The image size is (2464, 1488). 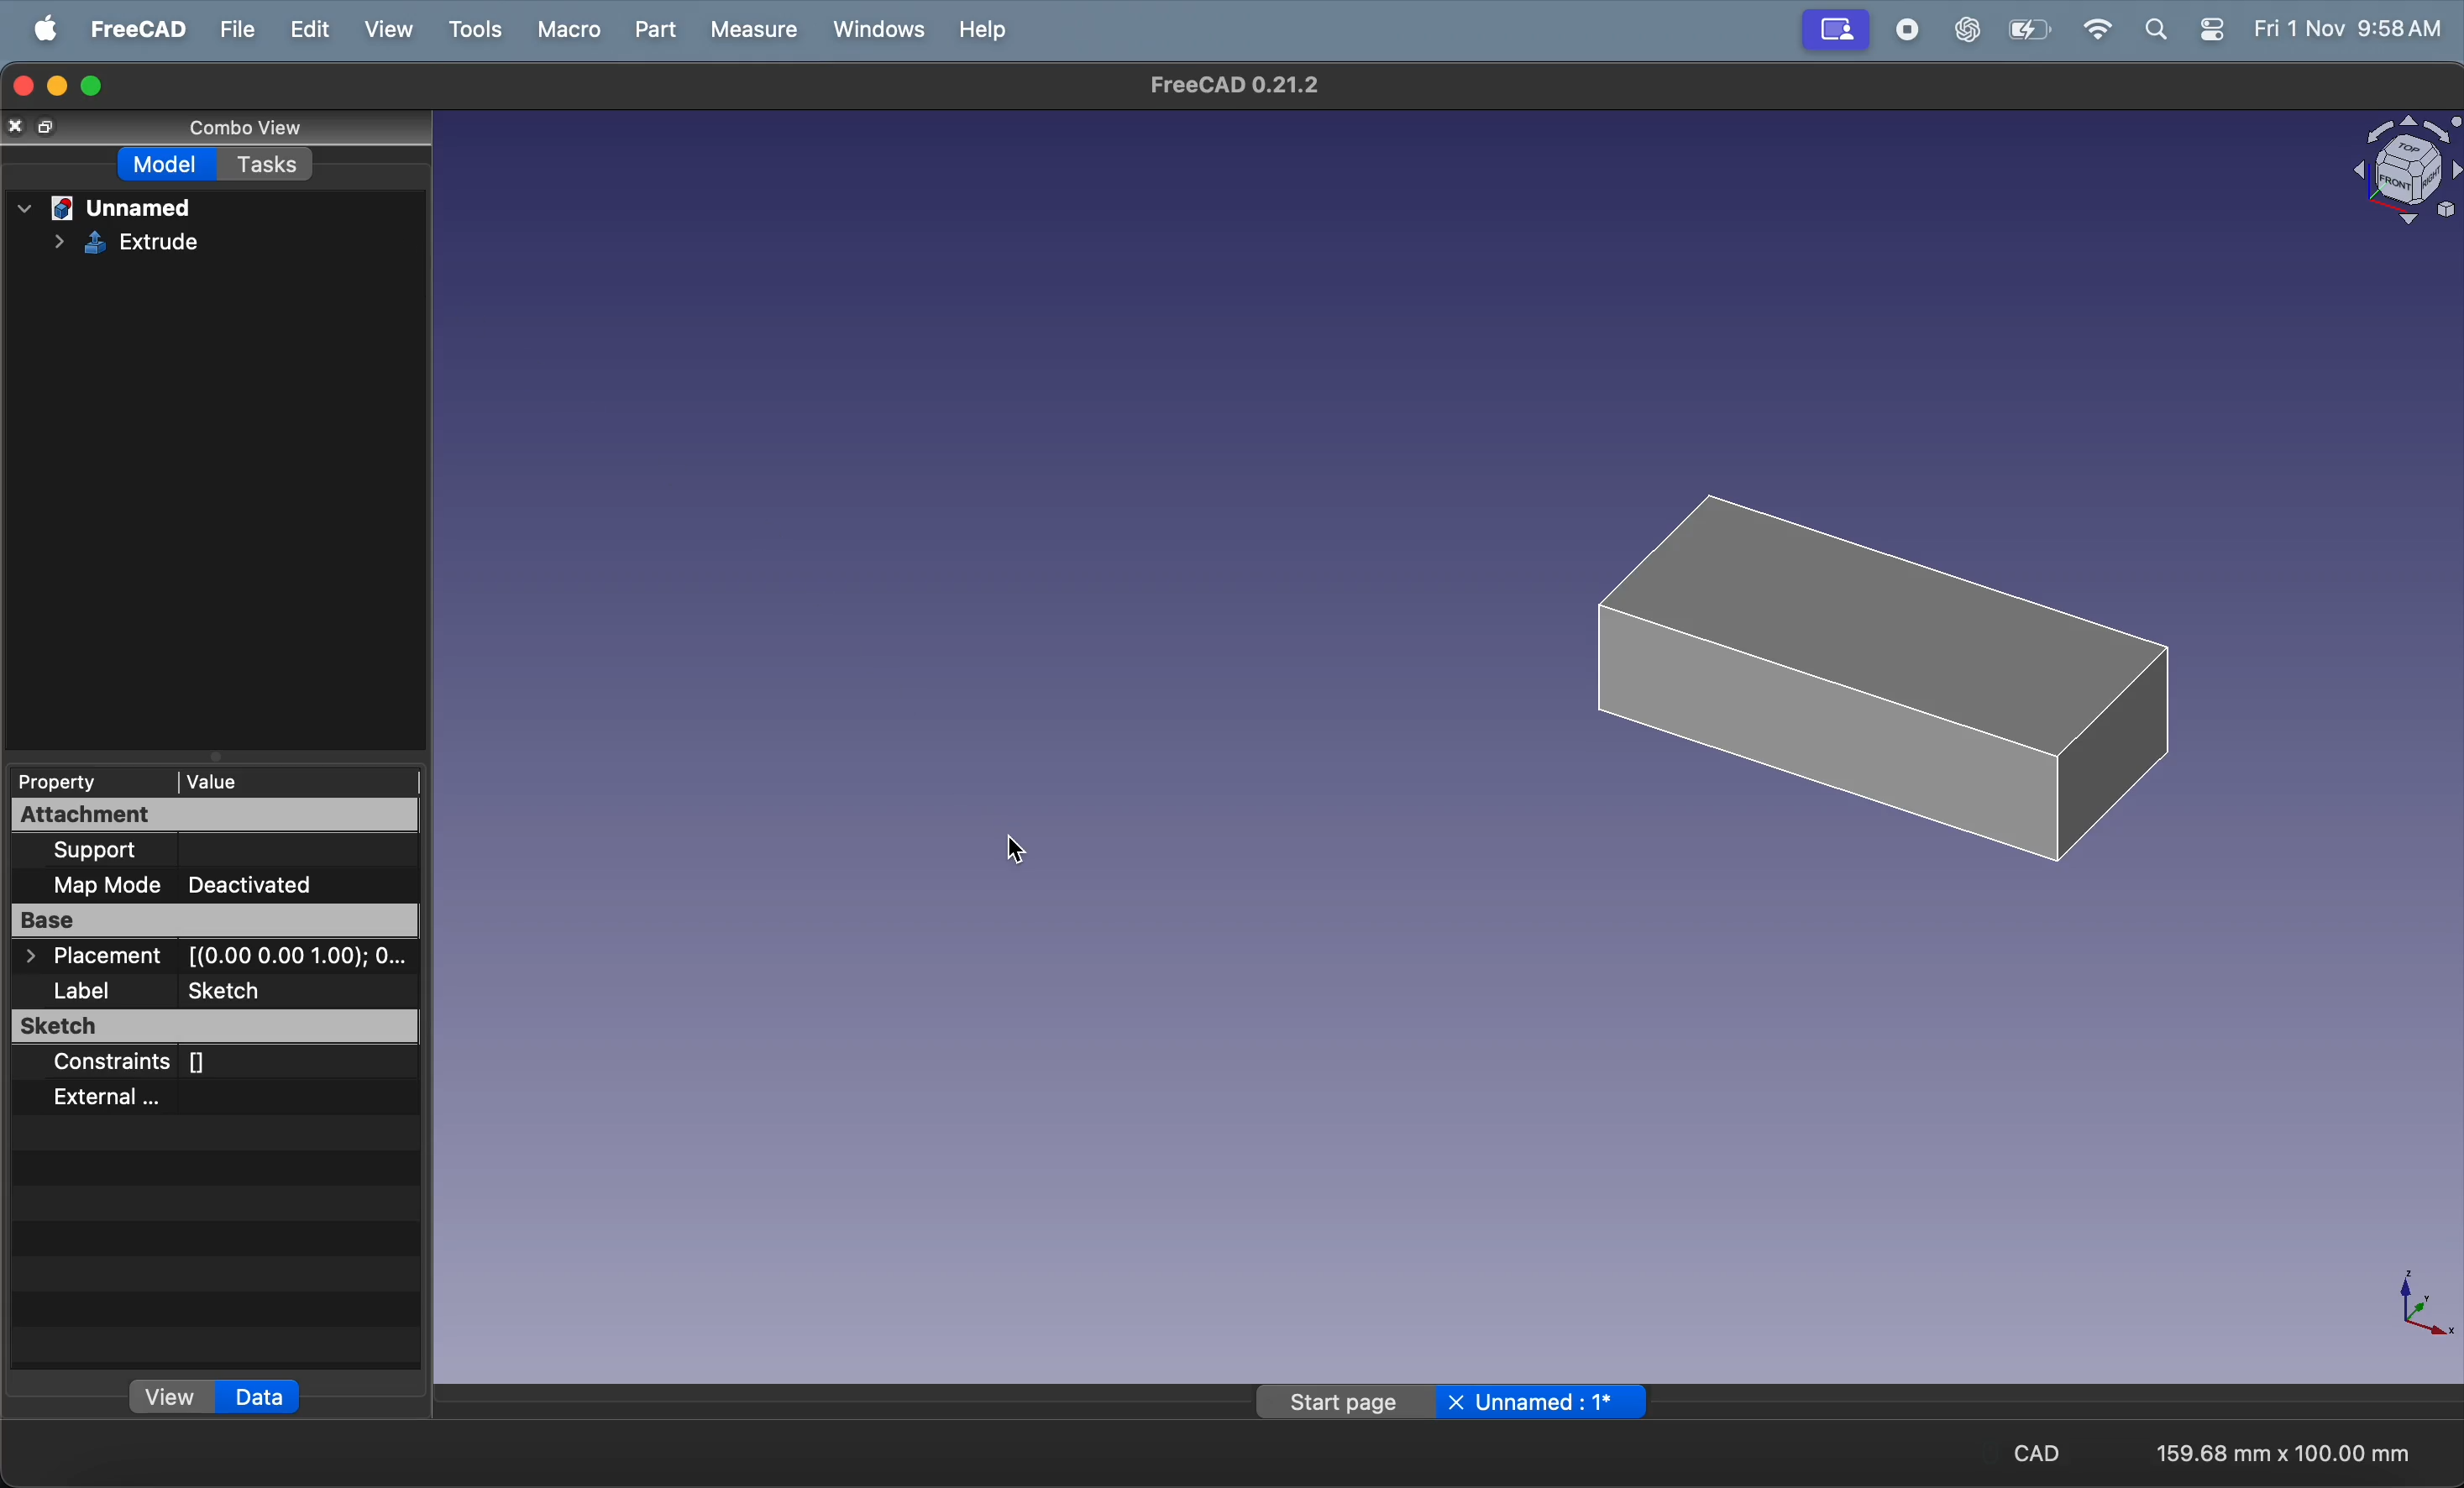 What do you see at coordinates (151, 1064) in the screenshot?
I see `constraints` at bounding box center [151, 1064].